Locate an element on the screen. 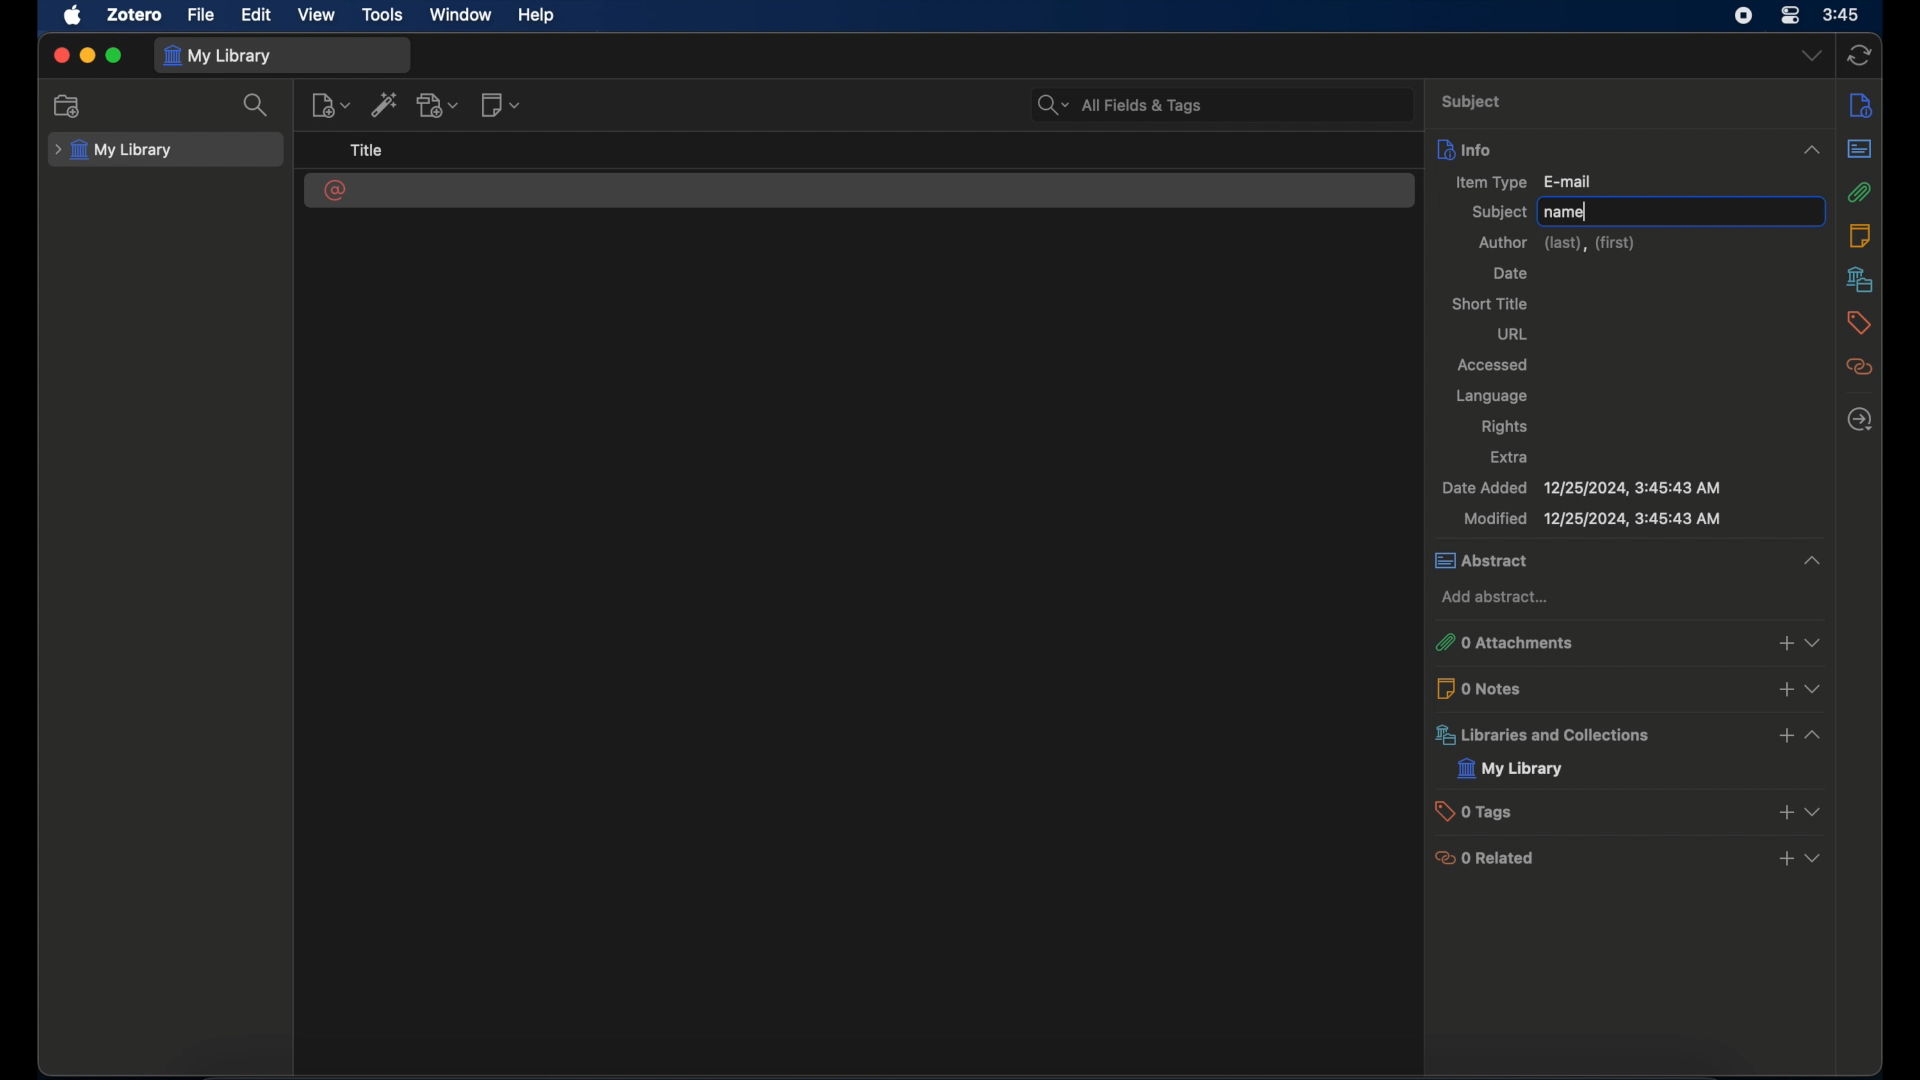 This screenshot has height=1080, width=1920. file is located at coordinates (202, 16).